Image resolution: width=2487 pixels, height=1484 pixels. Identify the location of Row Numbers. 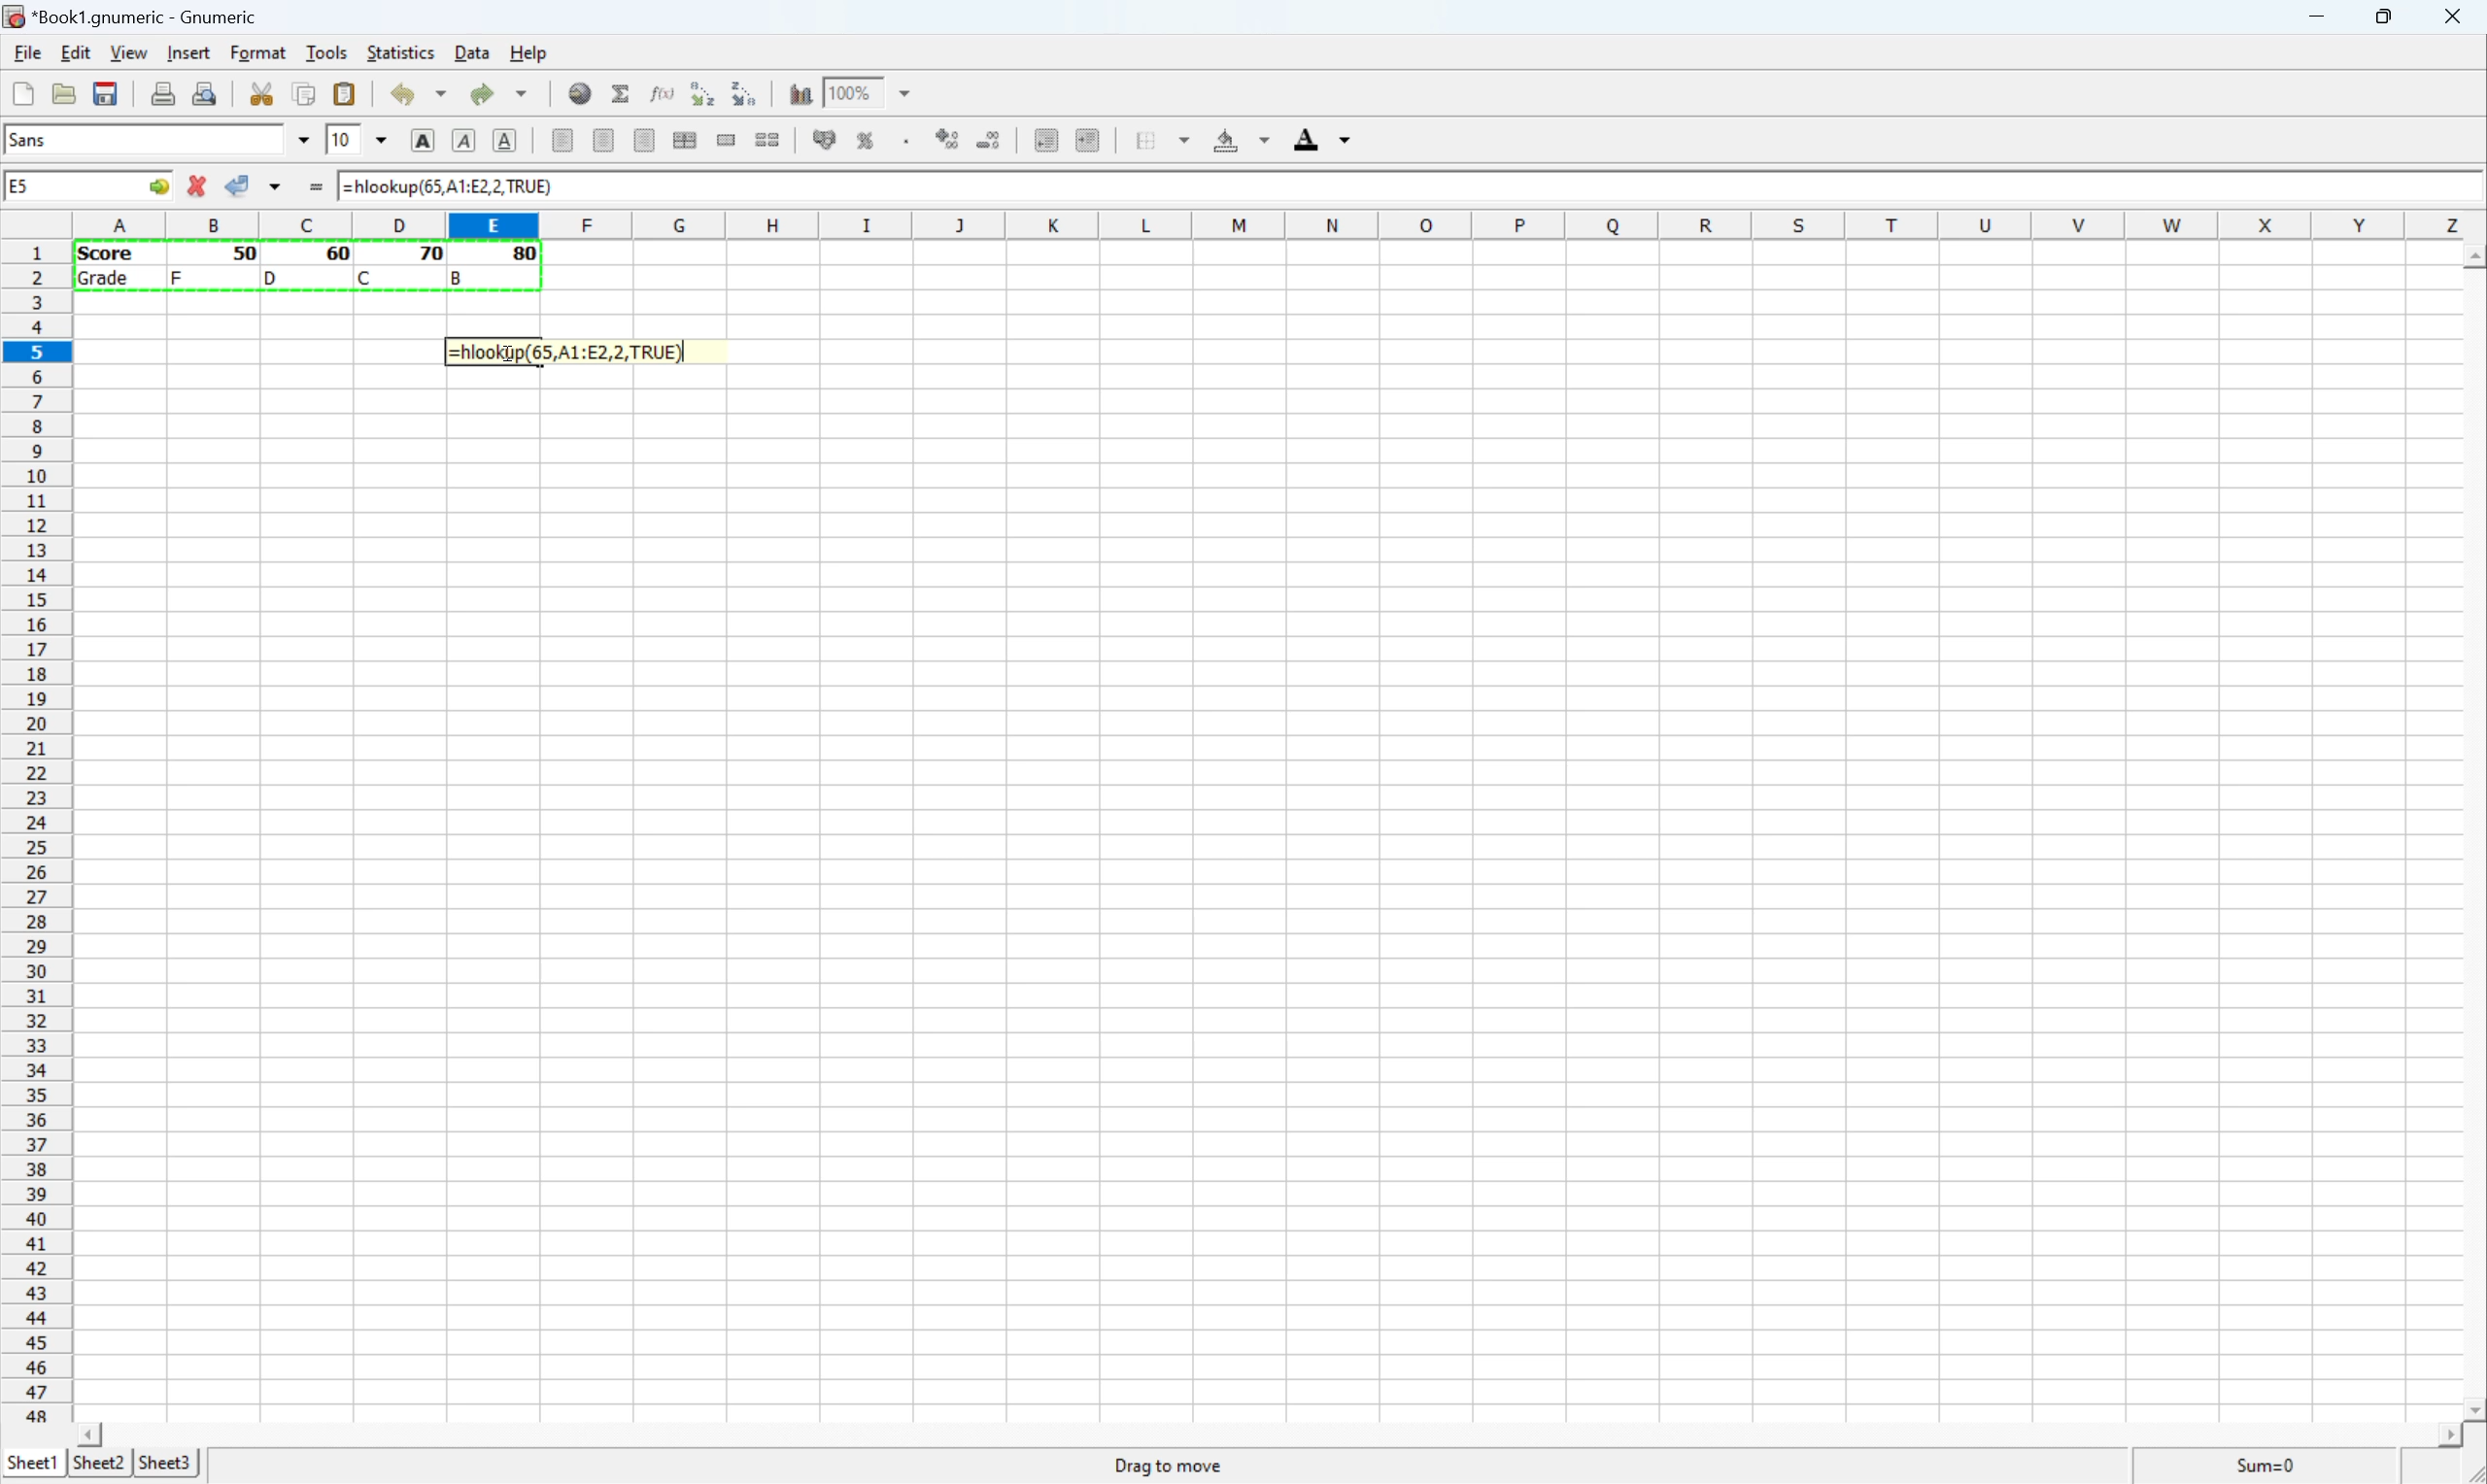
(35, 832).